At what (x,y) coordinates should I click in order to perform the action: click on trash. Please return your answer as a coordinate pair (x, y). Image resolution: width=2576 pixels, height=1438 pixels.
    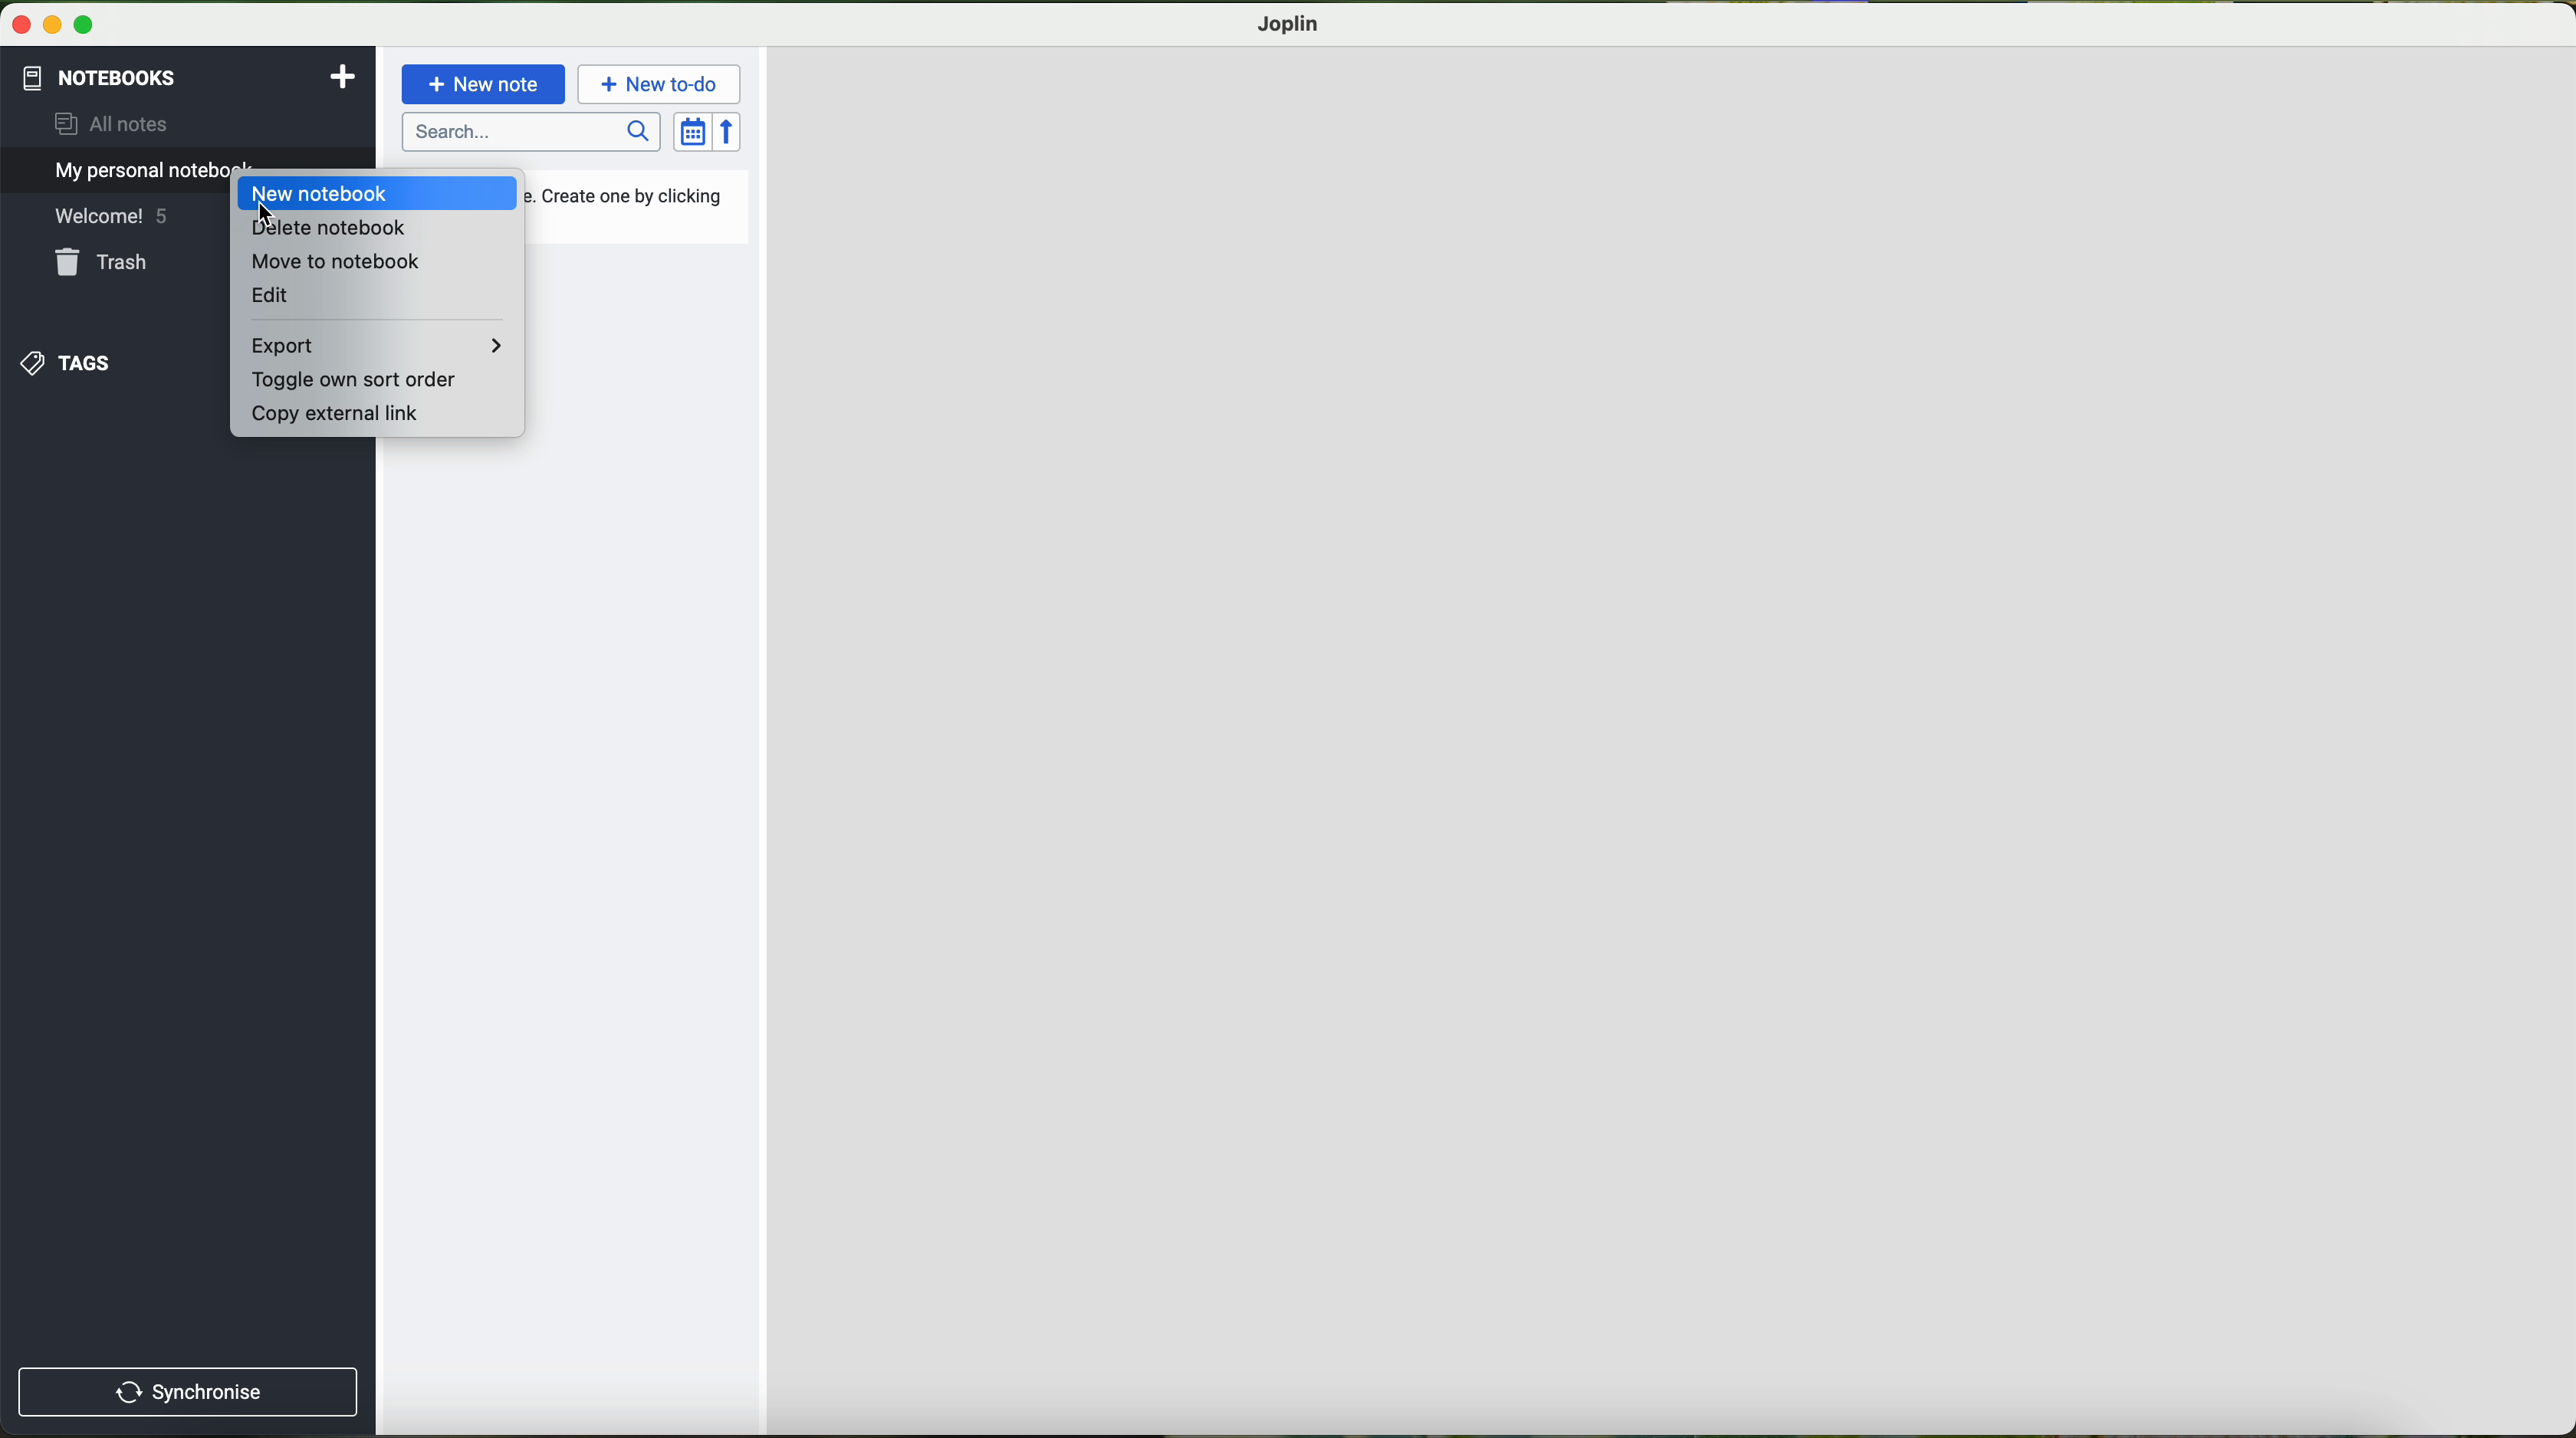
    Looking at the image, I should click on (103, 265).